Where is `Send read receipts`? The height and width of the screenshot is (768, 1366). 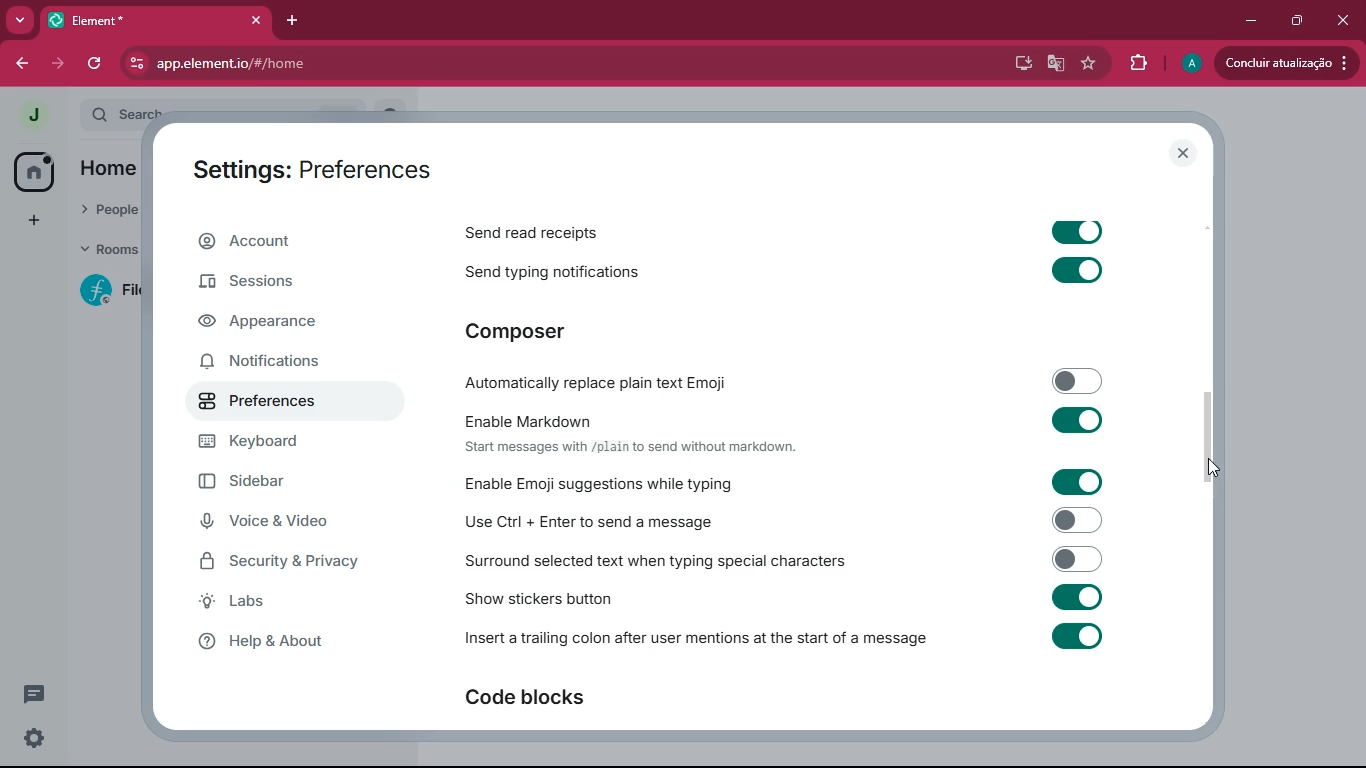 Send read receipts is located at coordinates (798, 228).